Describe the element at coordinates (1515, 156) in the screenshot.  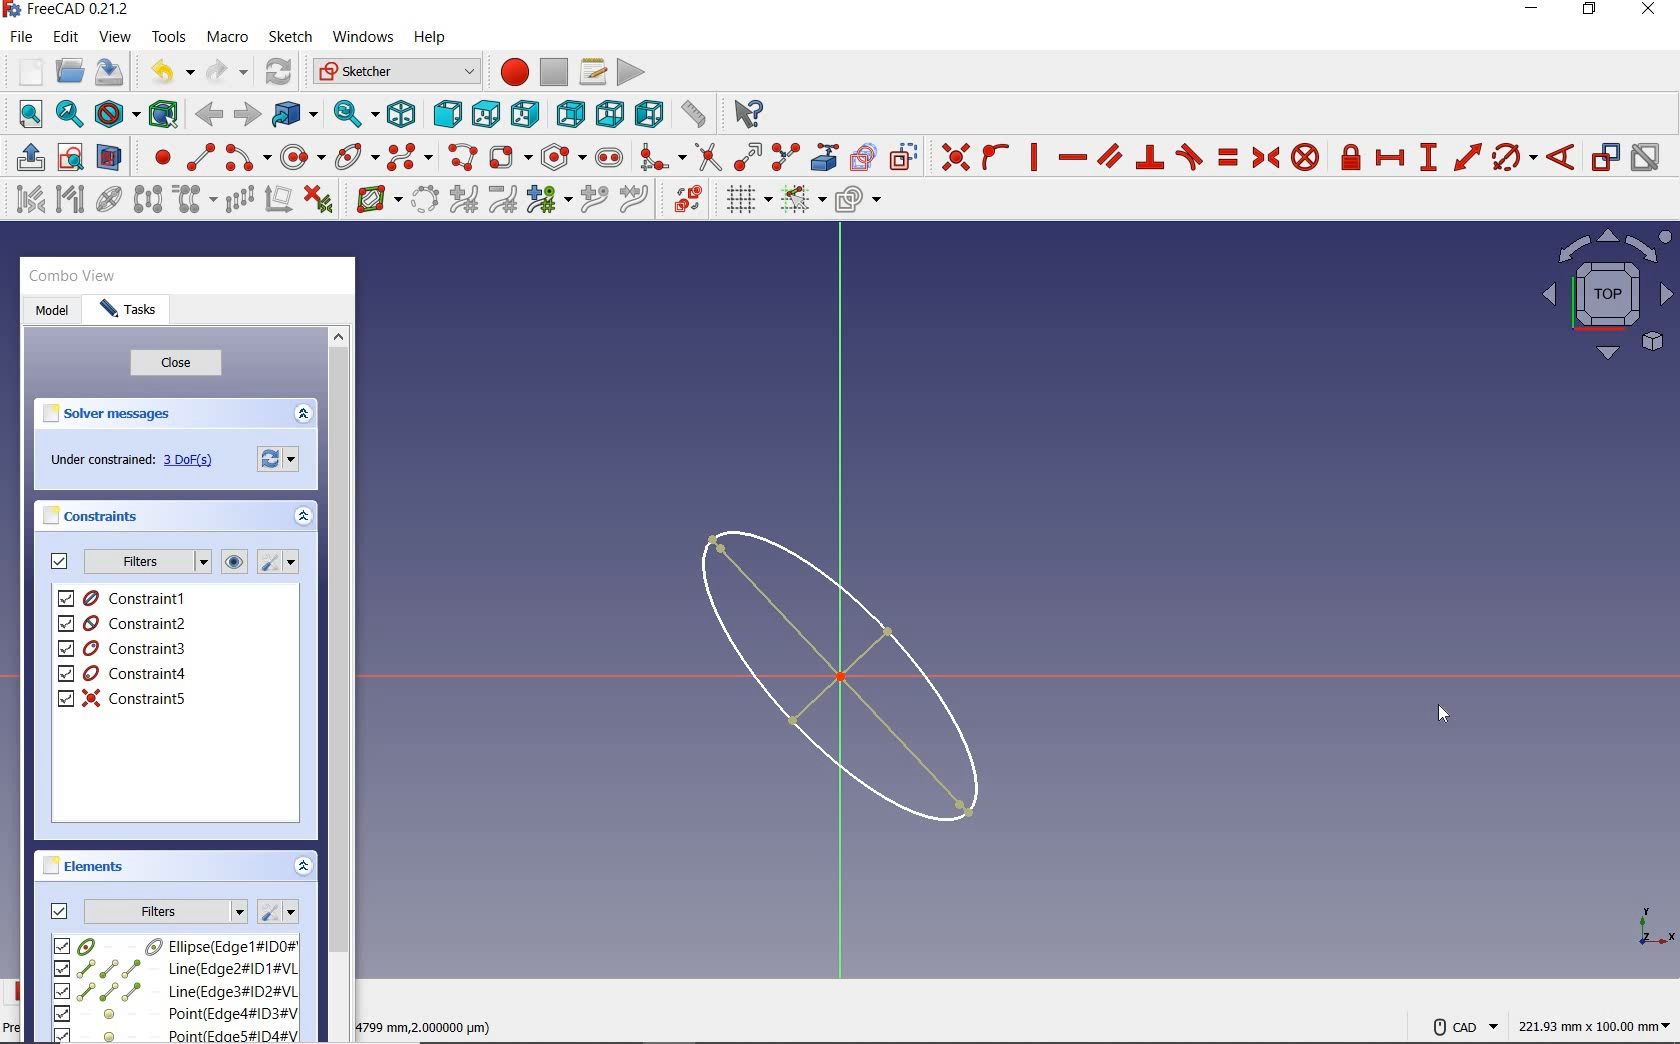
I see `constrain ar/circle` at that location.